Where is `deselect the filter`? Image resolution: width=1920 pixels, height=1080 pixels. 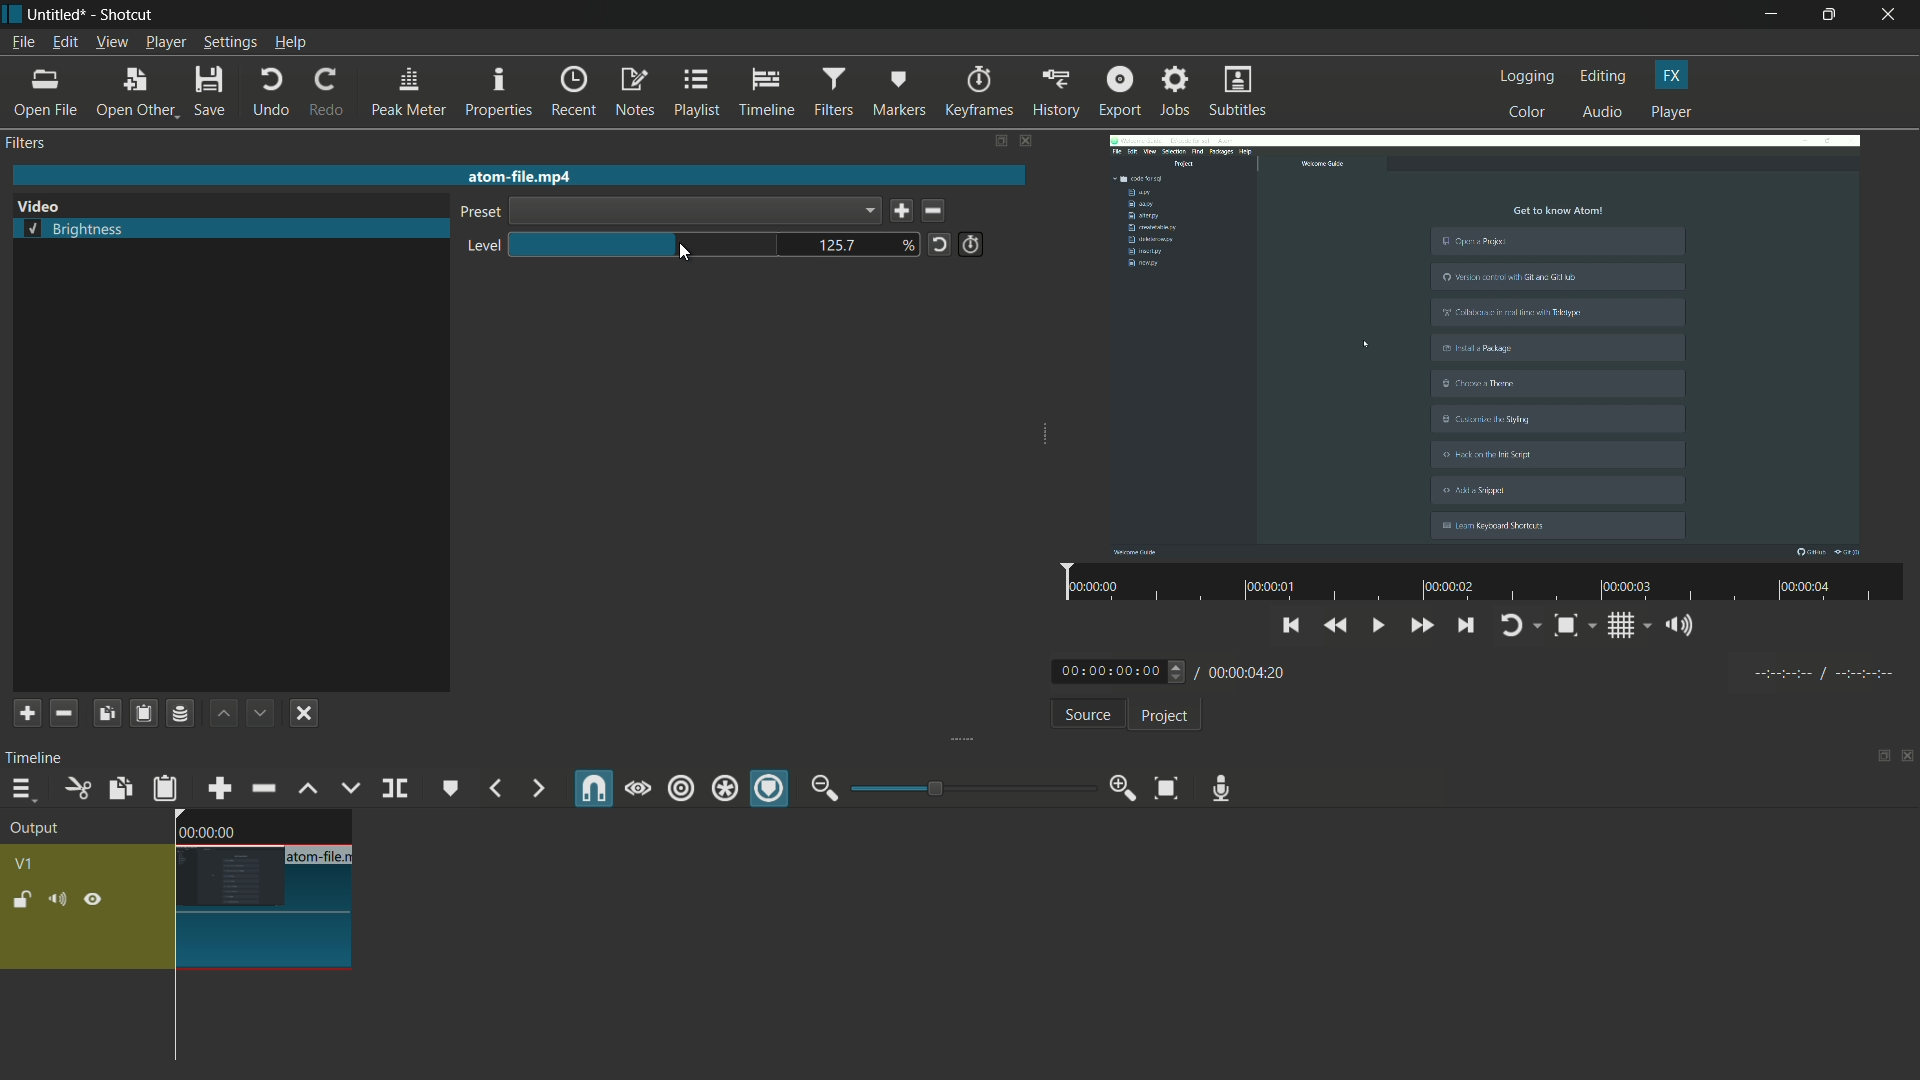
deselect the filter is located at coordinates (304, 713).